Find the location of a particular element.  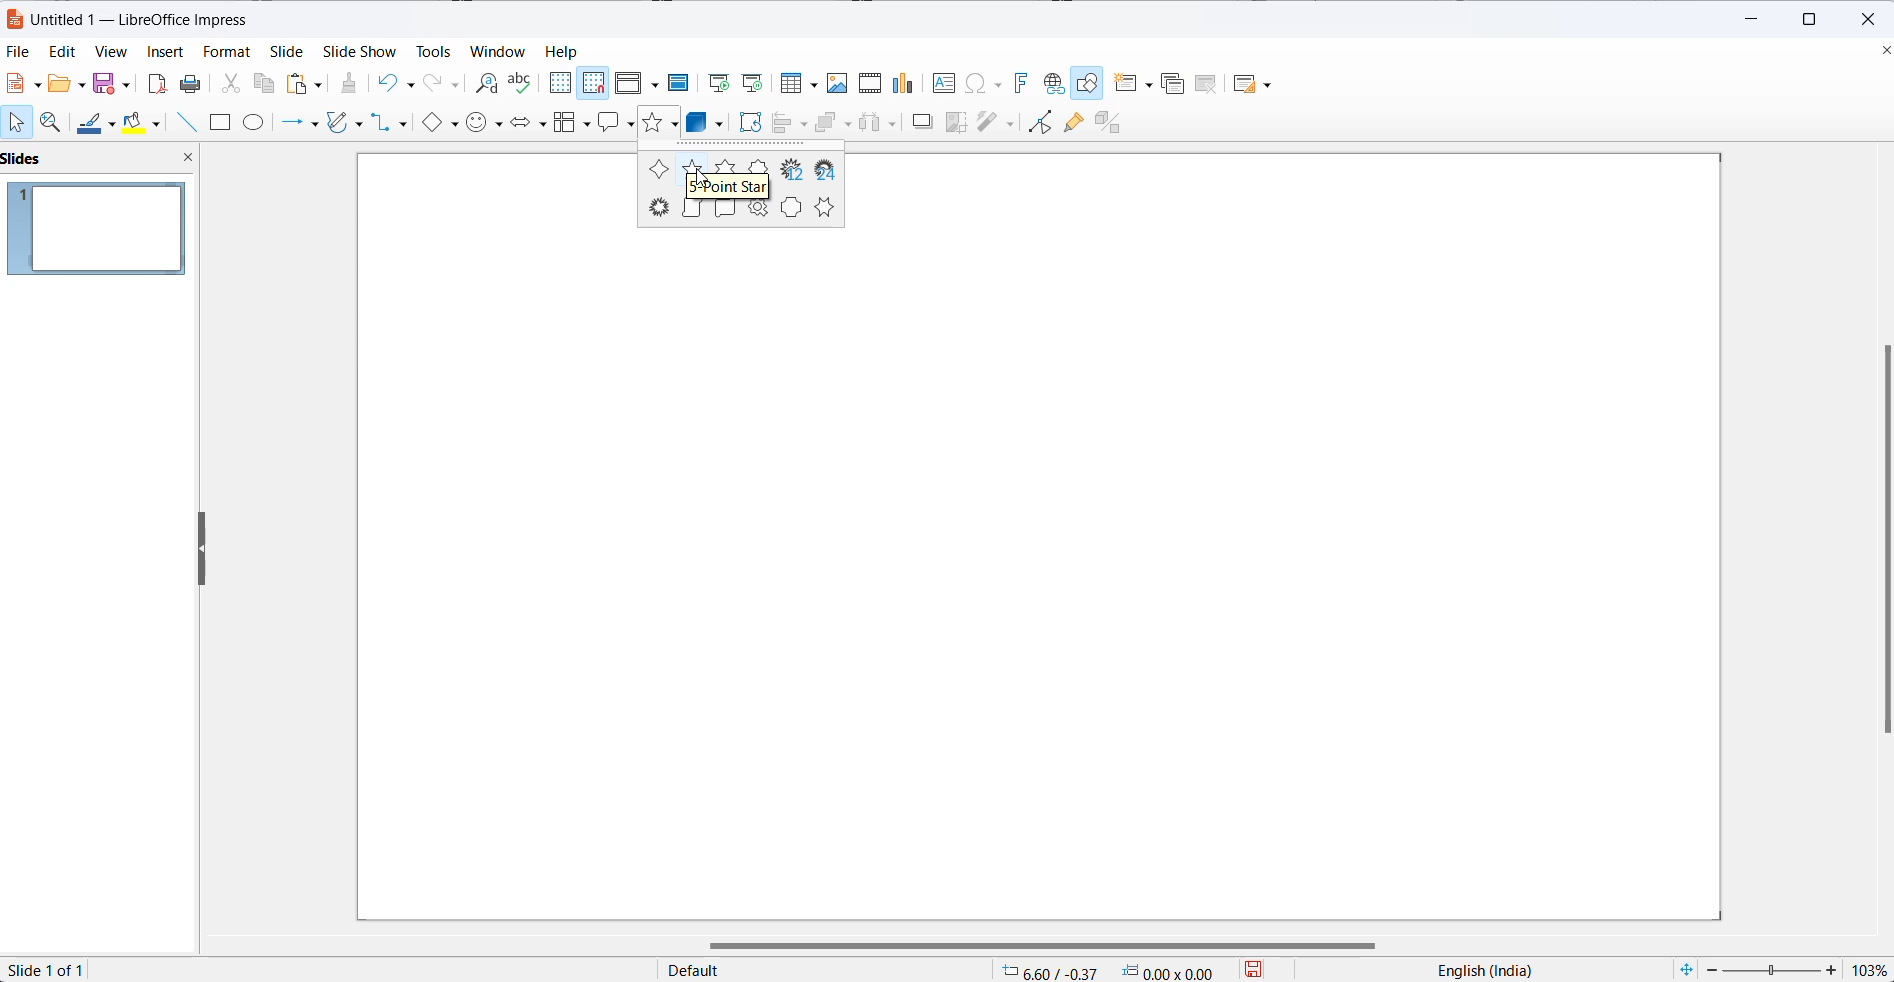

display grid is located at coordinates (559, 83).